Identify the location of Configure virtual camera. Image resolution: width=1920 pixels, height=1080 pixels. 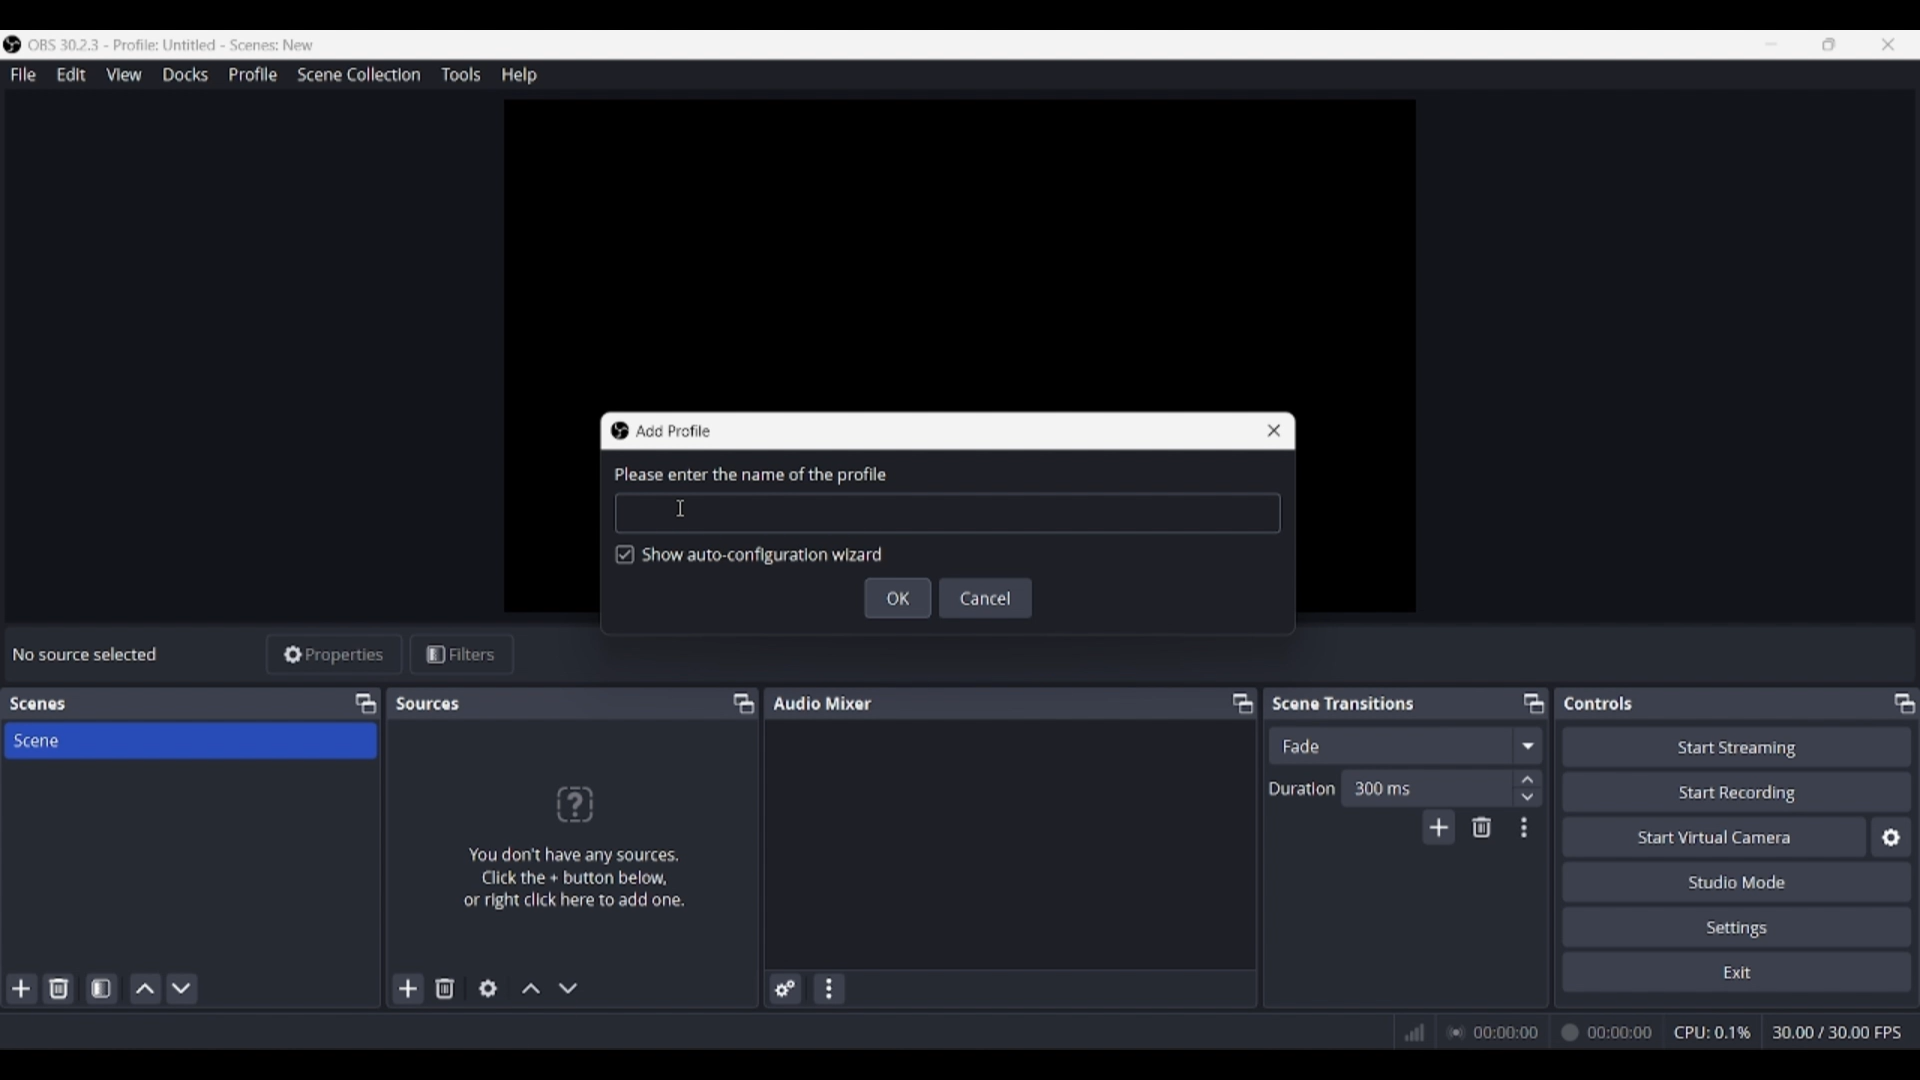
(1891, 837).